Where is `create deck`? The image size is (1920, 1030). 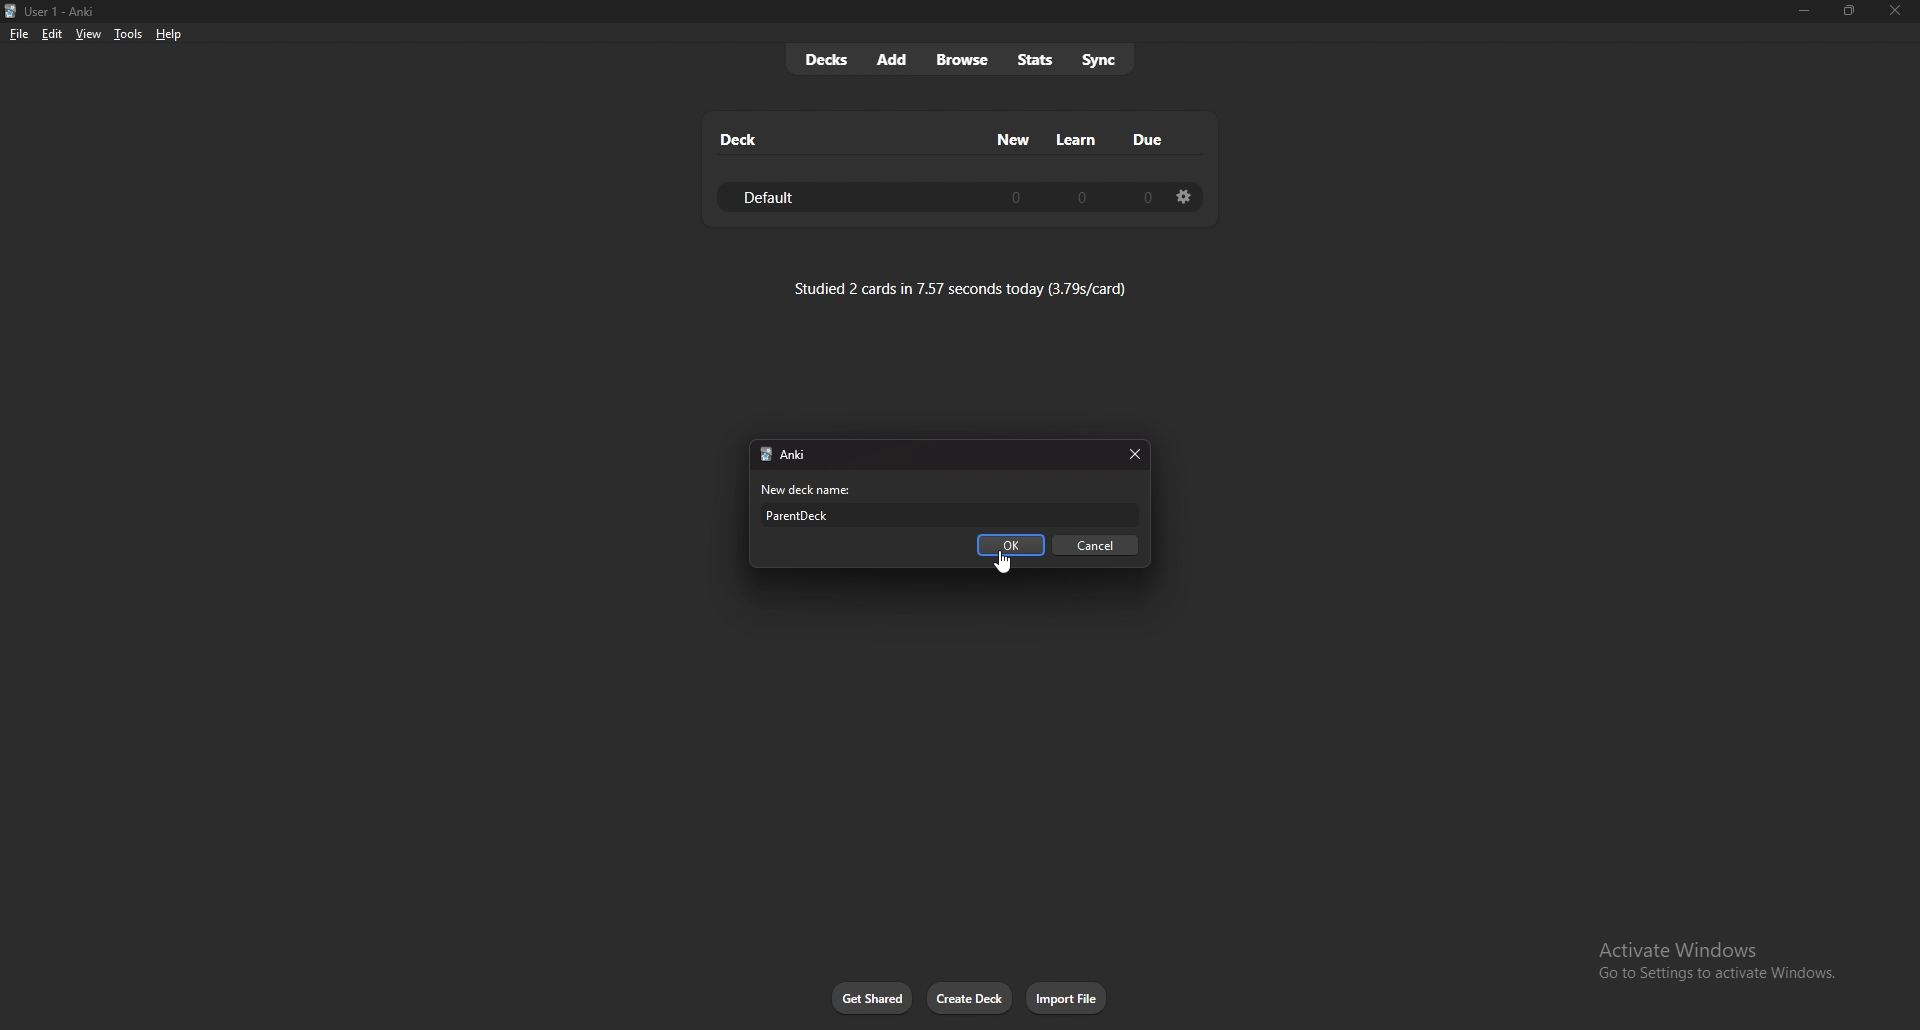
create deck is located at coordinates (970, 998).